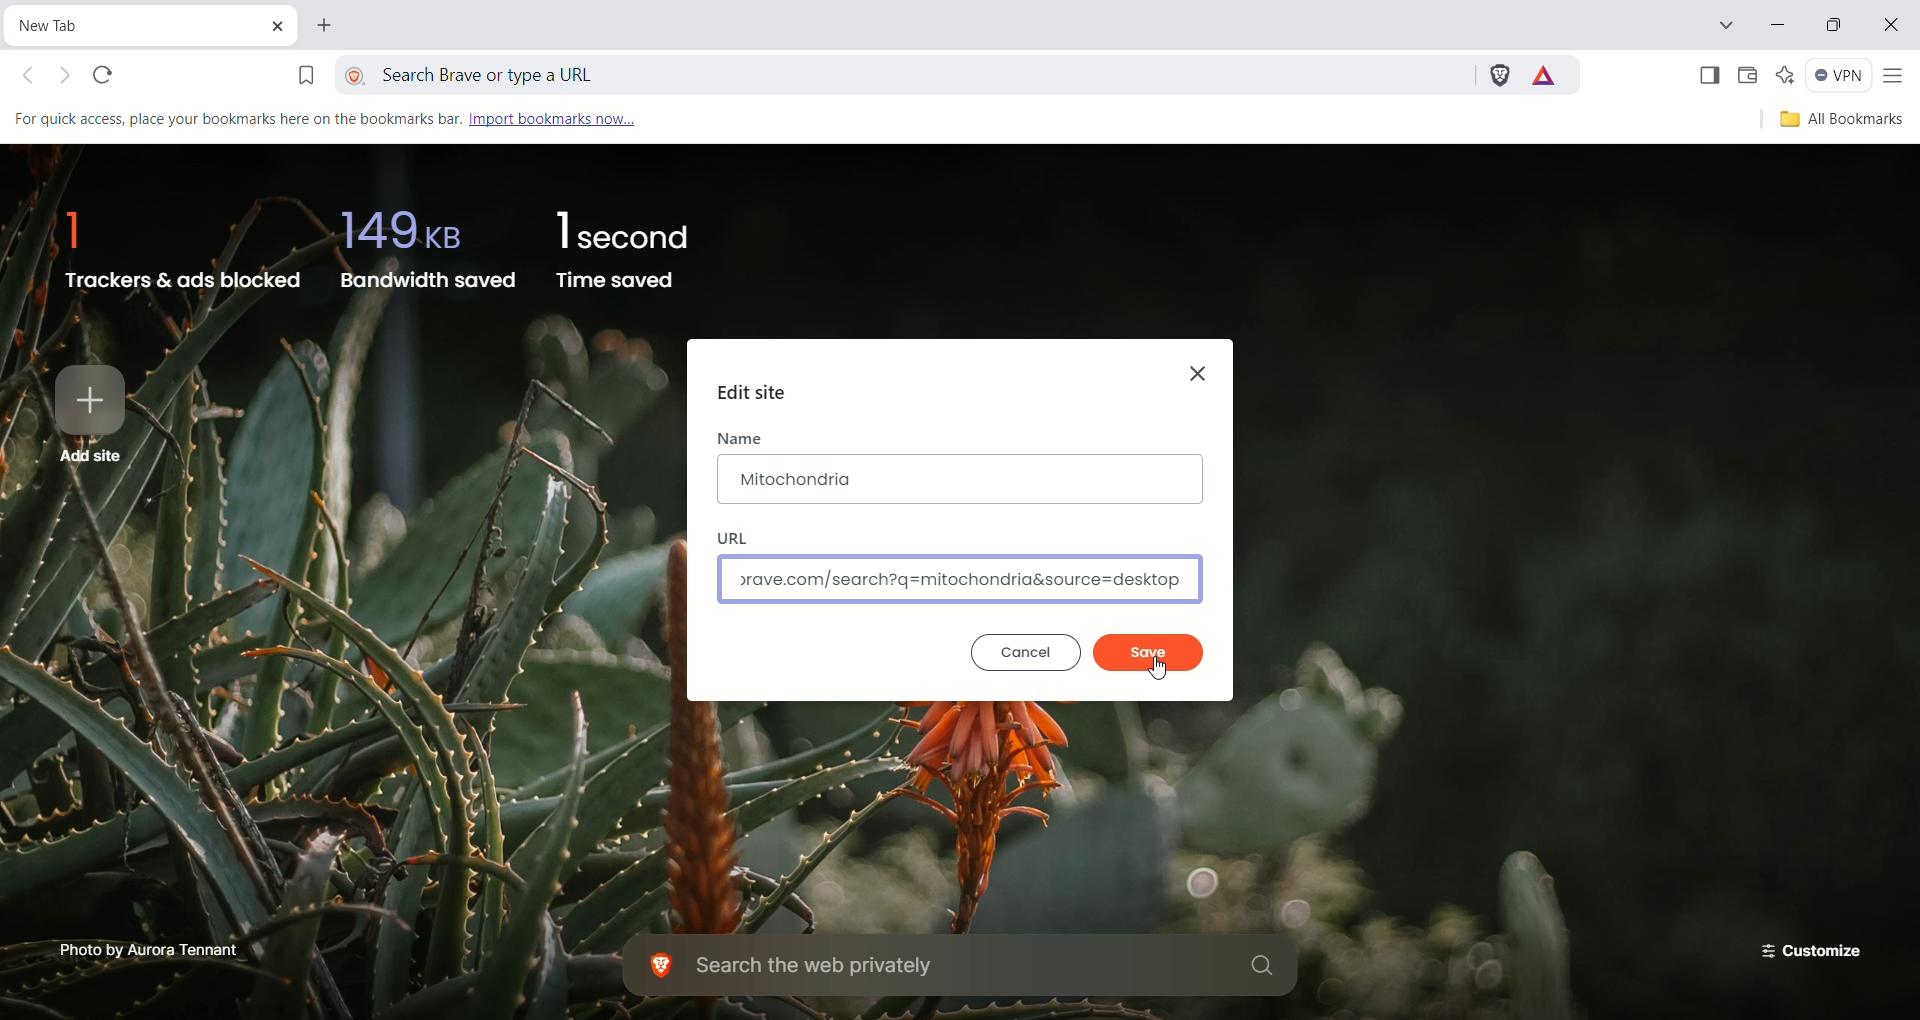 The width and height of the screenshot is (1920, 1020). What do you see at coordinates (572, 118) in the screenshot?
I see `import bookmarks now` at bounding box center [572, 118].